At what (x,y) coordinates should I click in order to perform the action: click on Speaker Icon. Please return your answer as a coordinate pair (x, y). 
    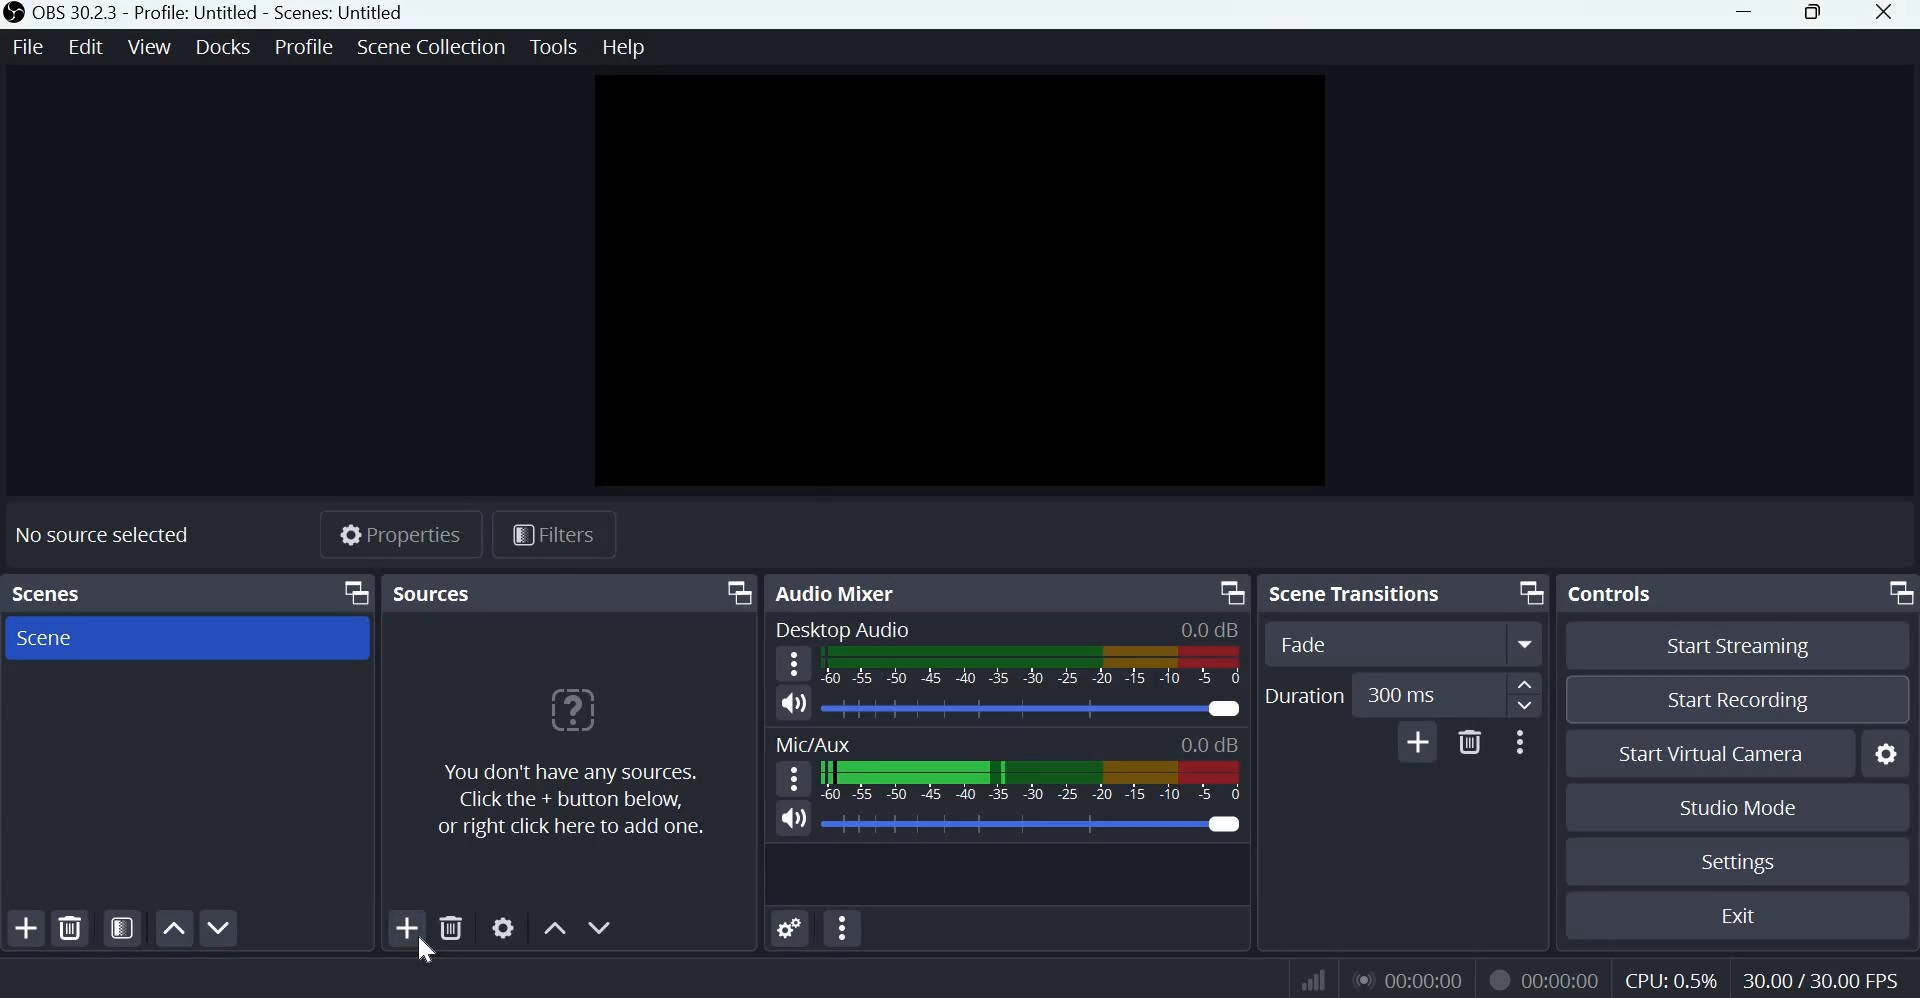
    Looking at the image, I should click on (792, 702).